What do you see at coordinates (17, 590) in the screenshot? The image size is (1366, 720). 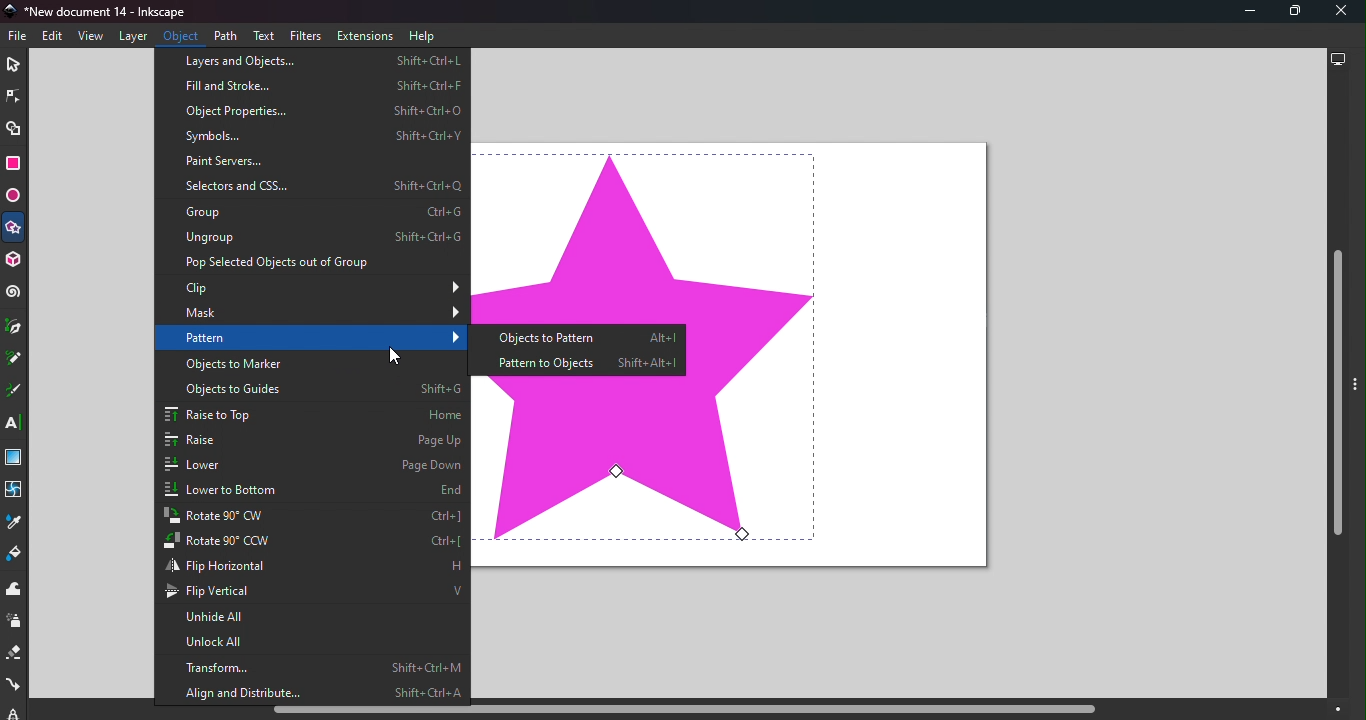 I see `Tweak tool` at bounding box center [17, 590].